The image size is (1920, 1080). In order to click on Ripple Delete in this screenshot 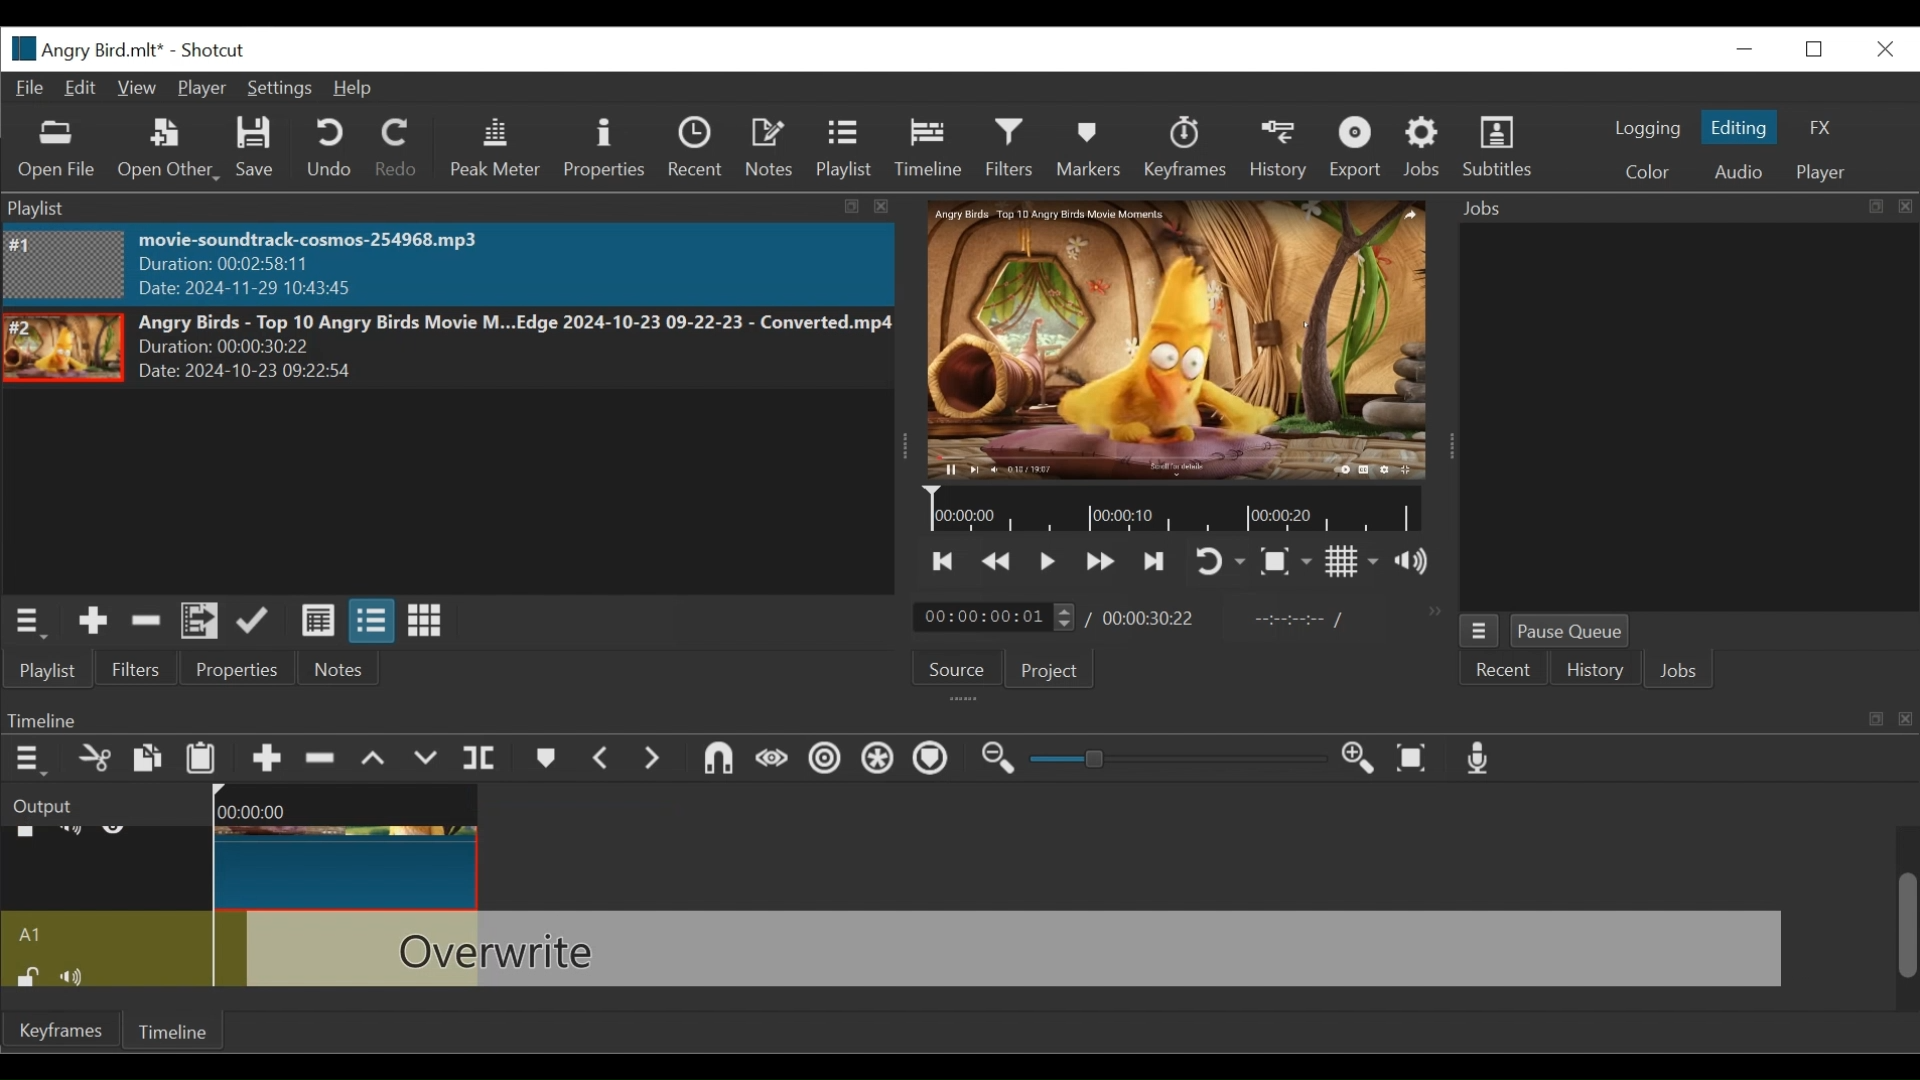, I will do `click(321, 760)`.